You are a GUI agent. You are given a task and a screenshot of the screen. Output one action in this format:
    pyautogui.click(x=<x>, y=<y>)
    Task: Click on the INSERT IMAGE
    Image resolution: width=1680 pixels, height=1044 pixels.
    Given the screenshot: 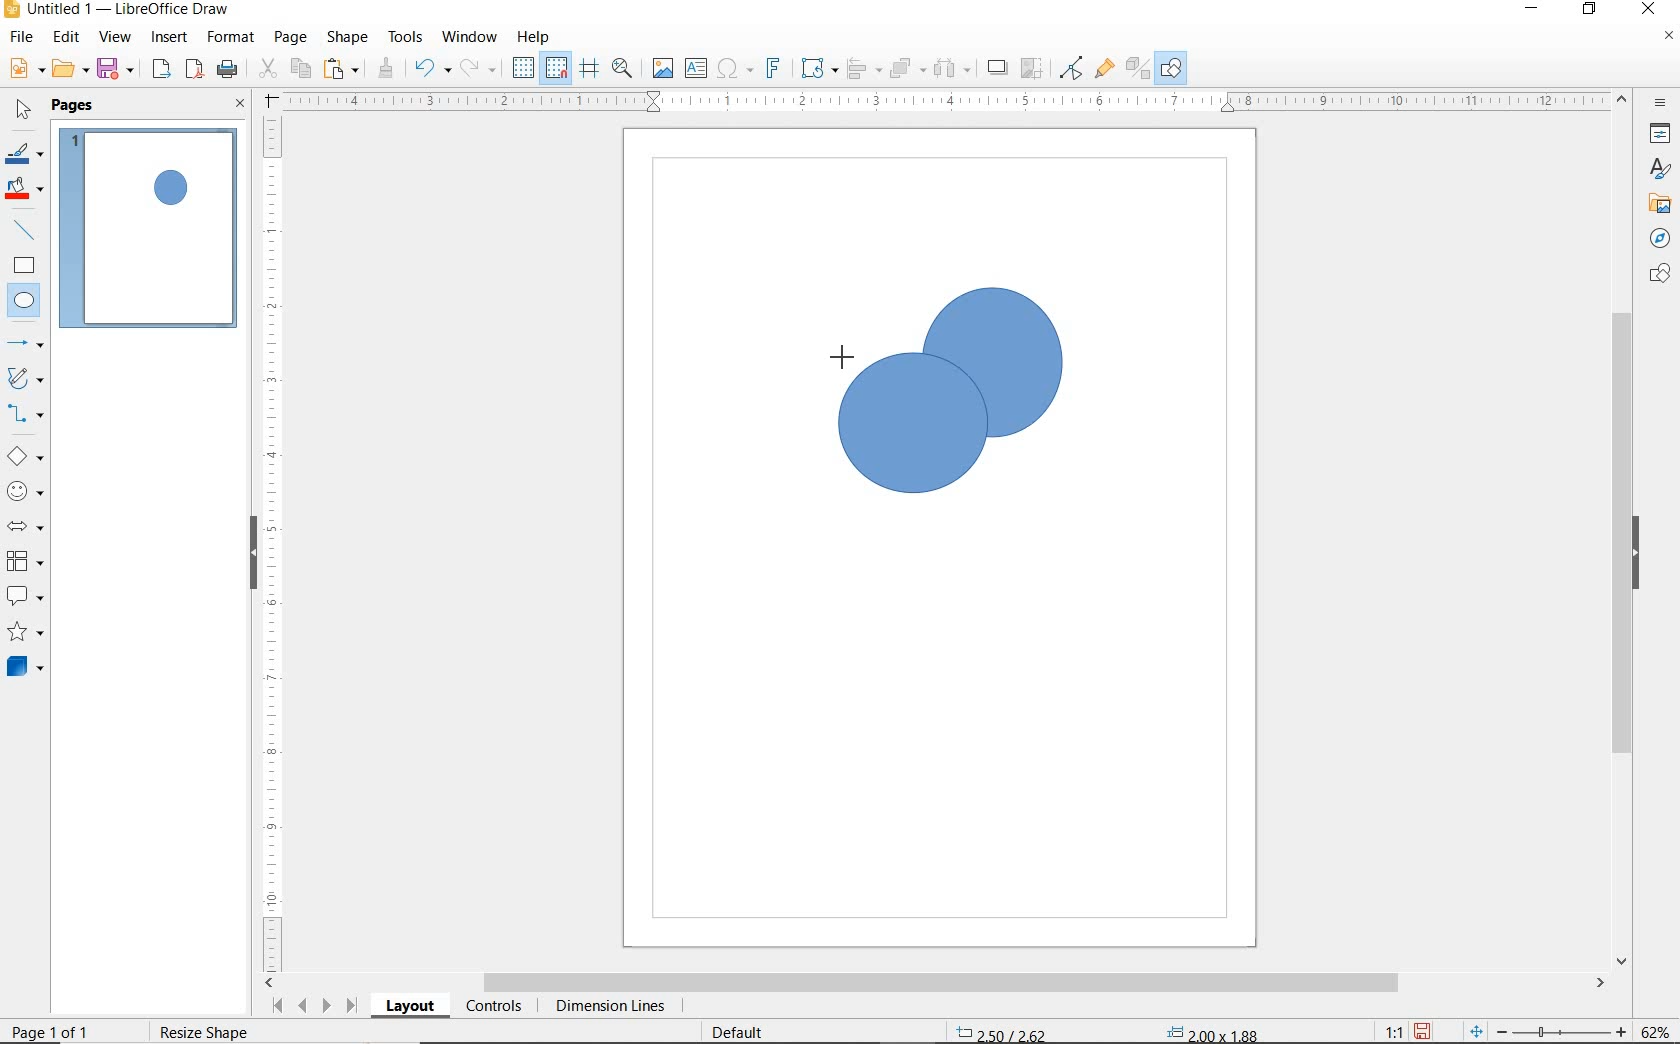 What is the action you would take?
    pyautogui.click(x=663, y=69)
    